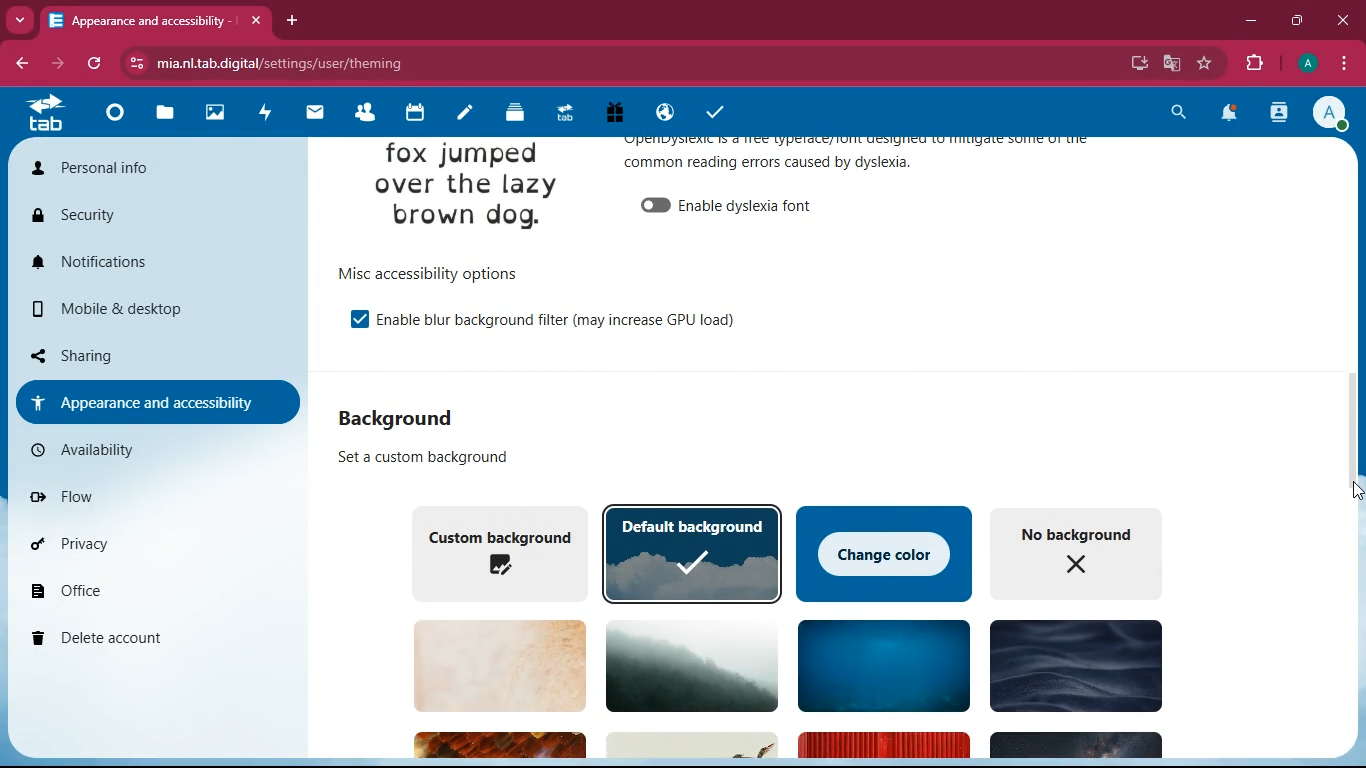 Image resolution: width=1366 pixels, height=768 pixels. I want to click on tasks, so click(713, 116).